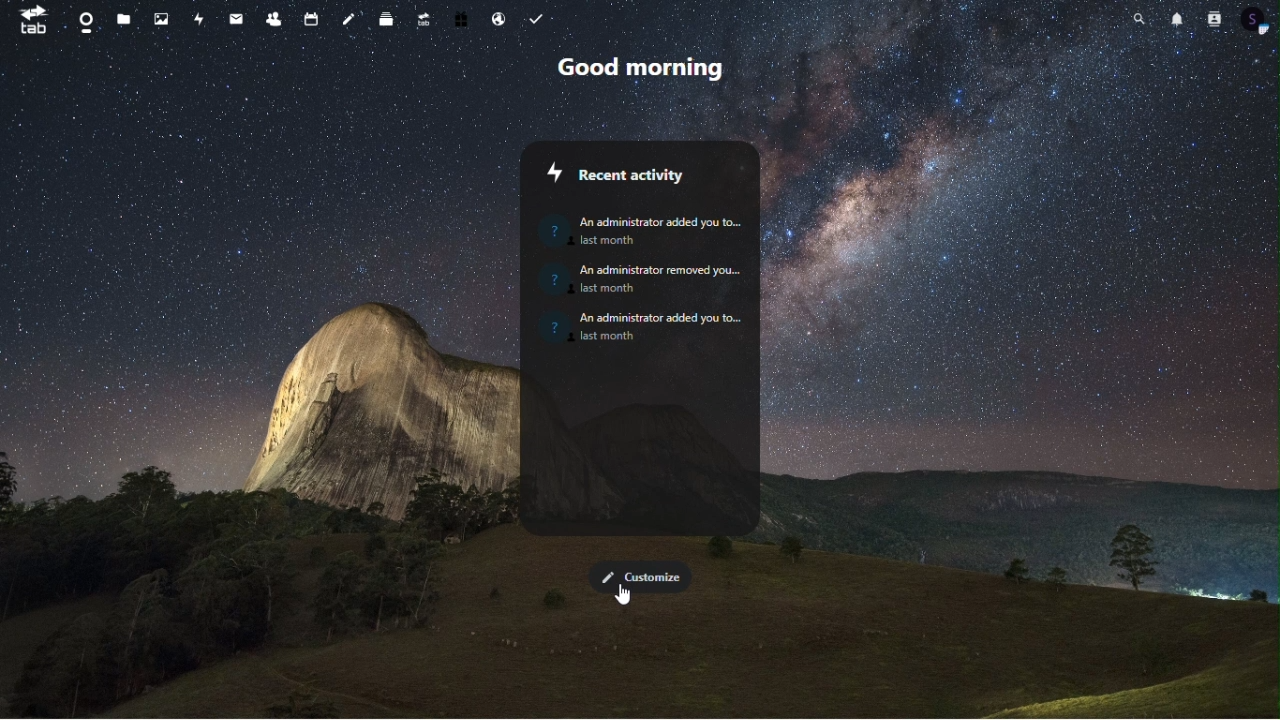 Image resolution: width=1280 pixels, height=720 pixels. I want to click on recent activity, so click(637, 176).